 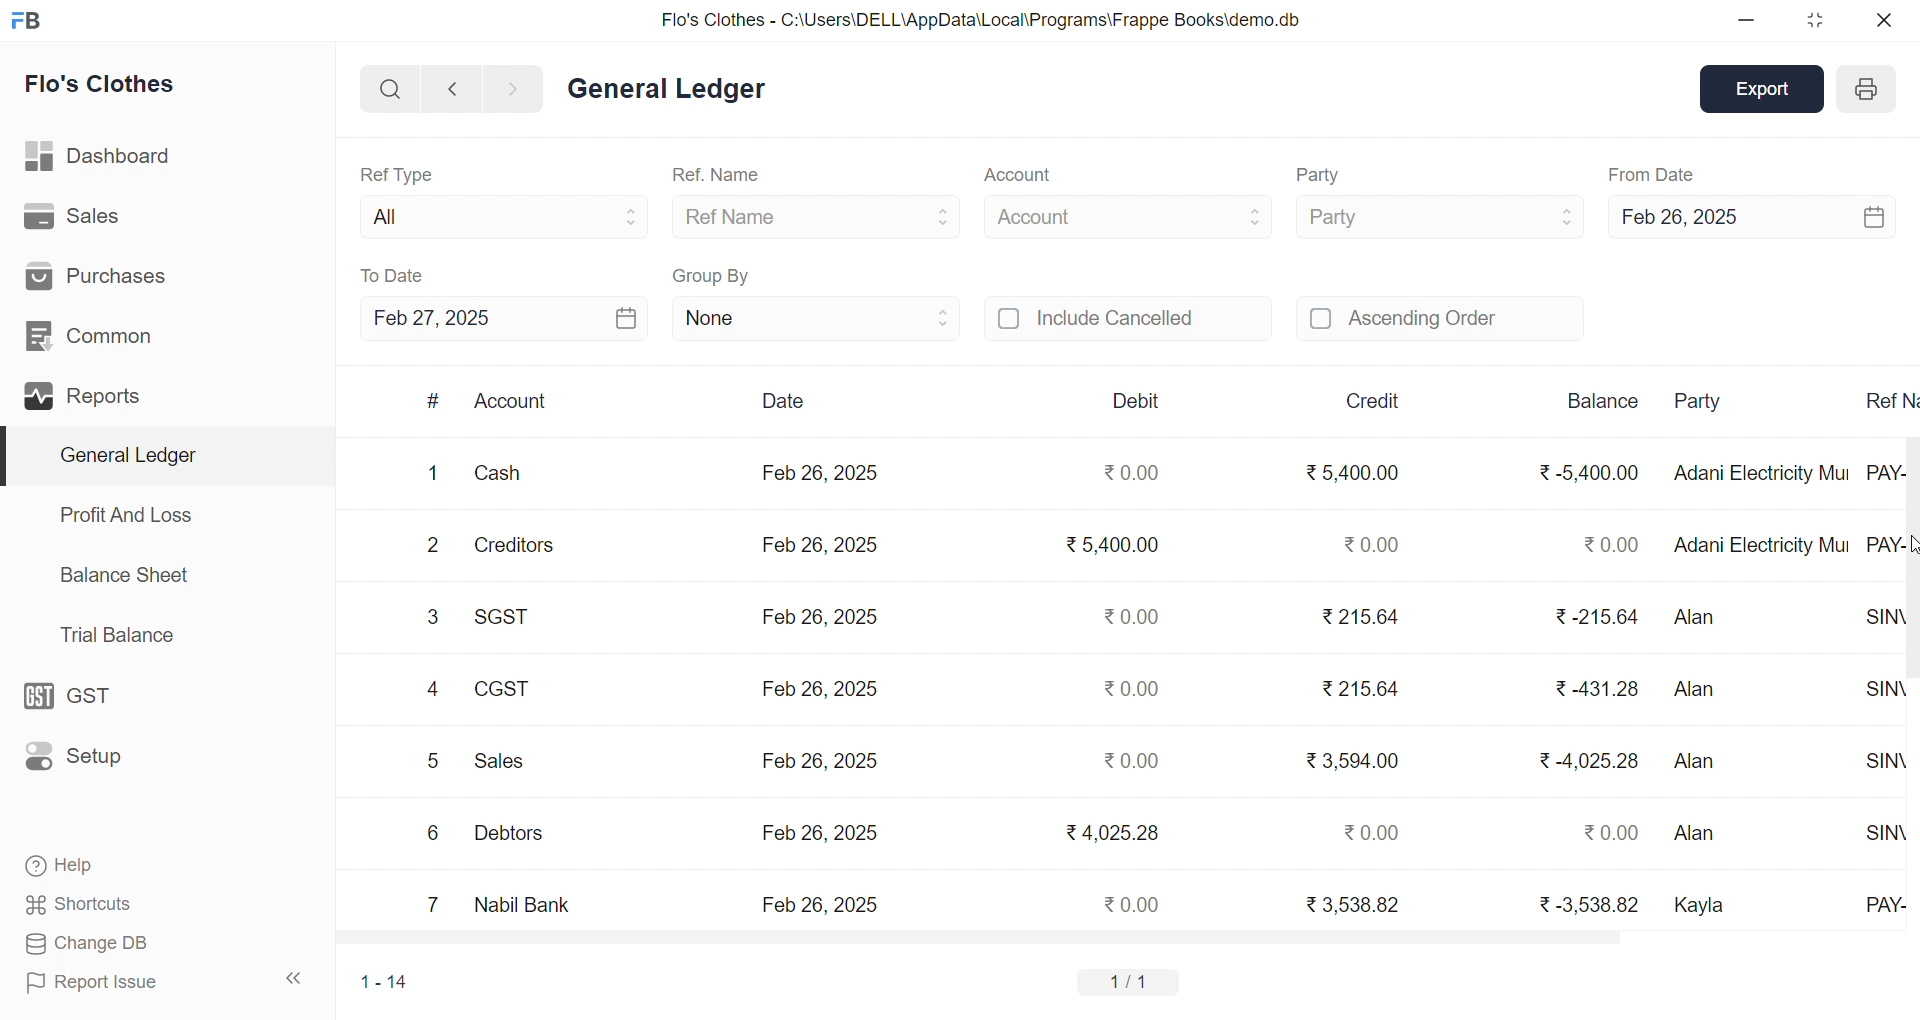 What do you see at coordinates (1583, 900) in the screenshot?
I see `₹ -3,538.82` at bounding box center [1583, 900].